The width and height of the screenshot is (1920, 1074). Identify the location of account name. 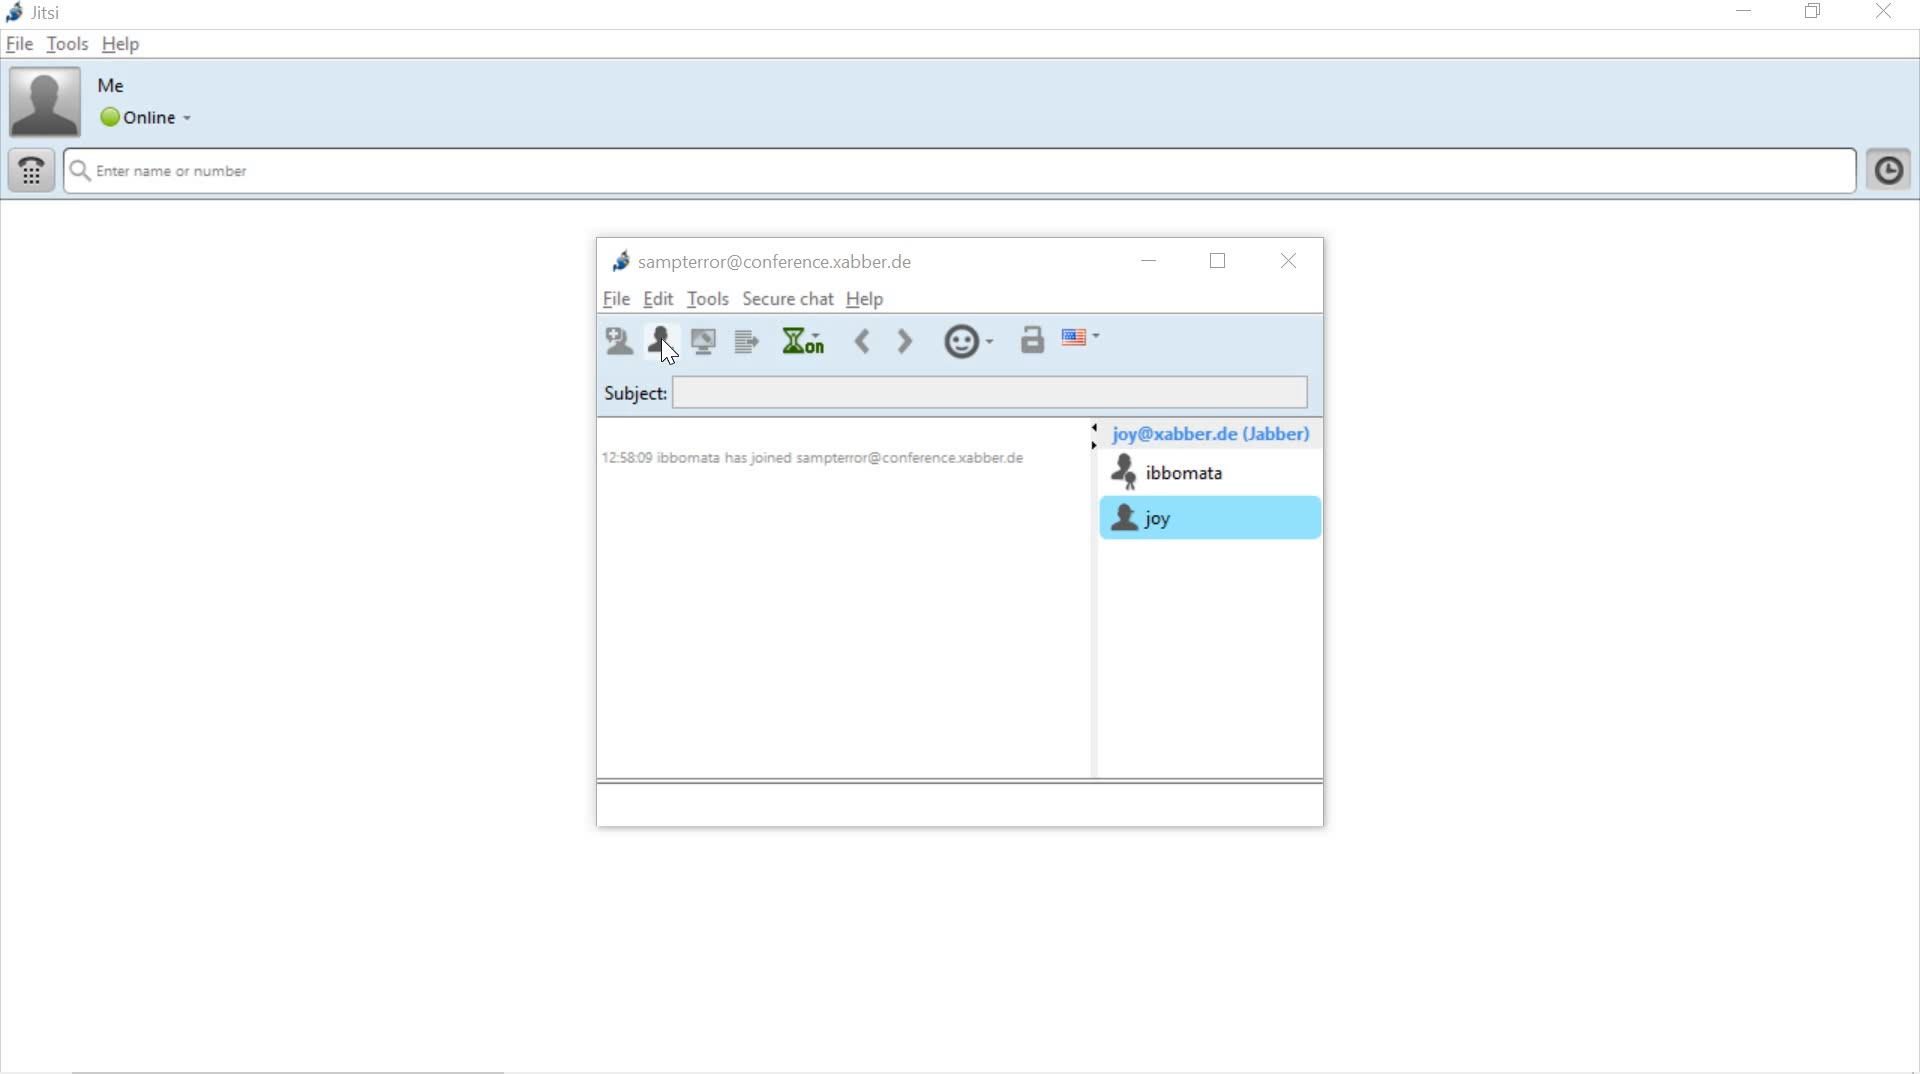
(115, 85).